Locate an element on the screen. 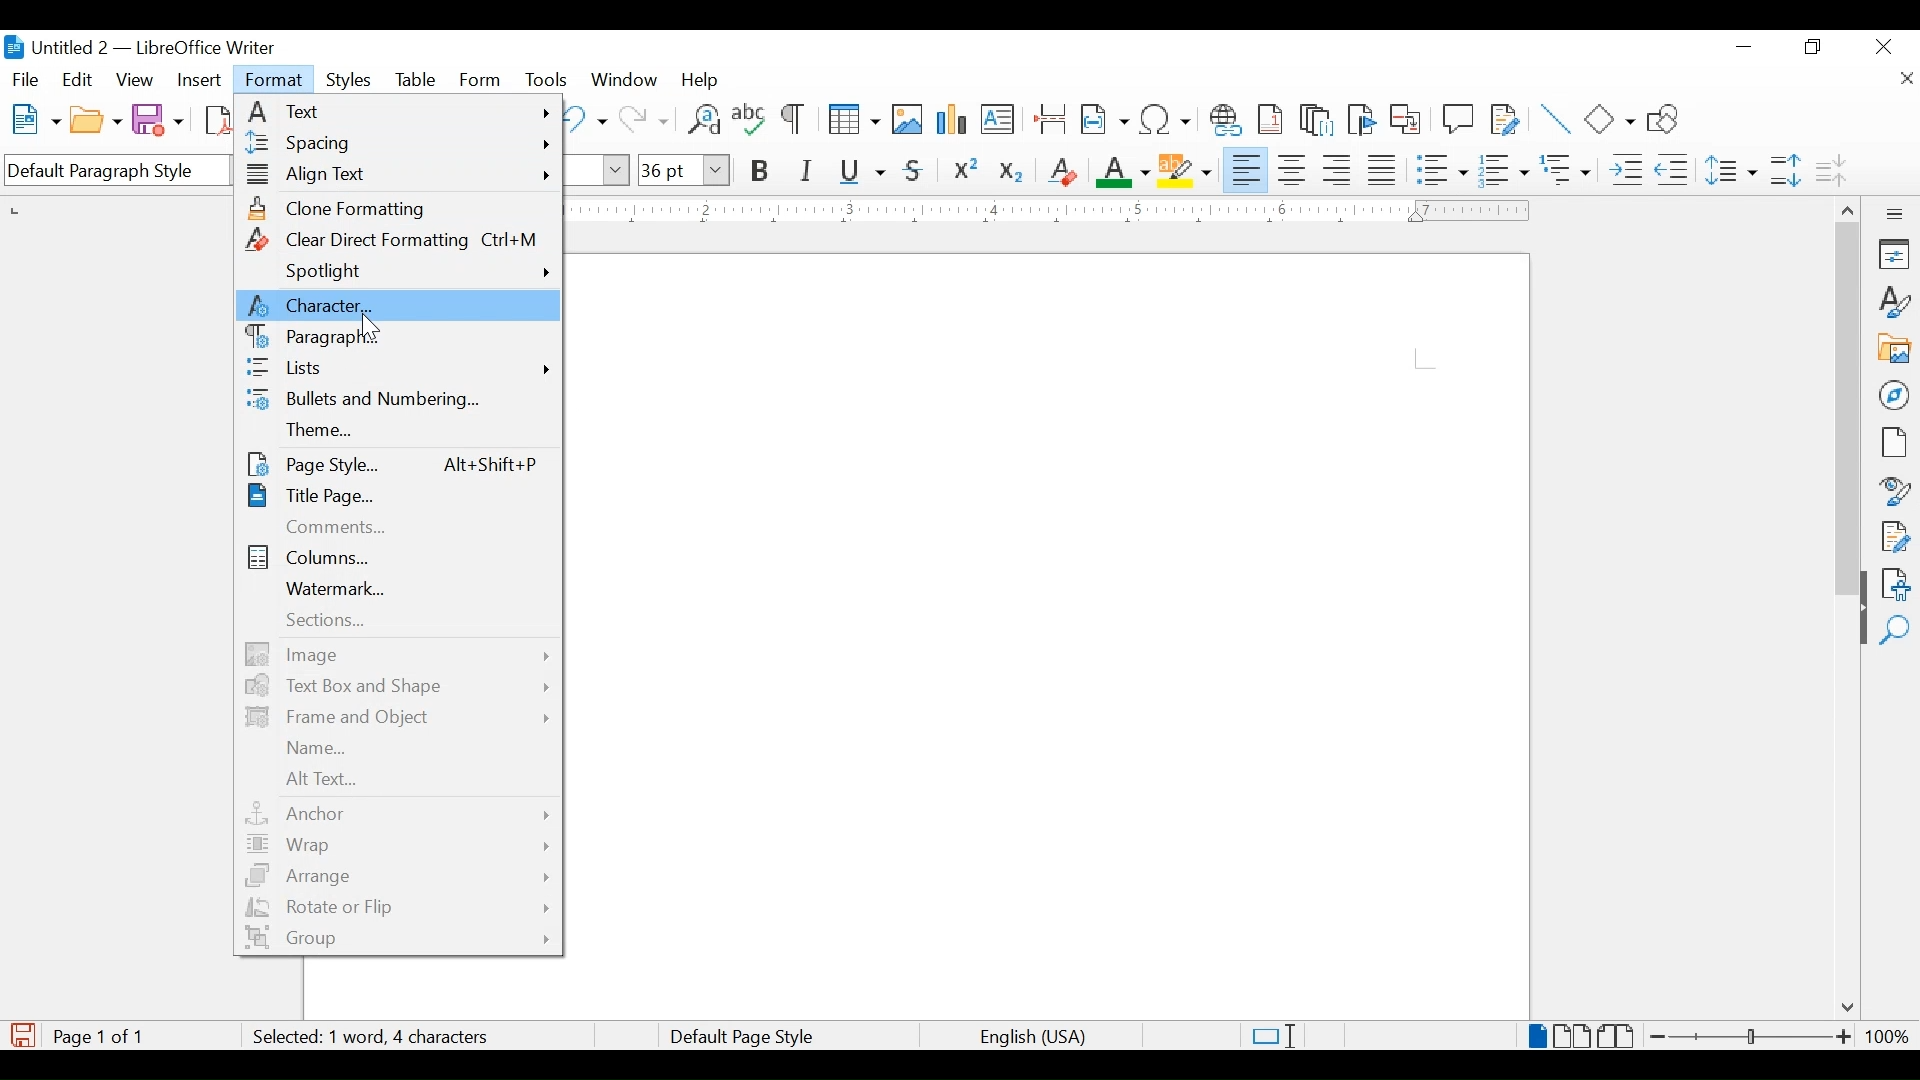  show track changes functions is located at coordinates (1505, 118).